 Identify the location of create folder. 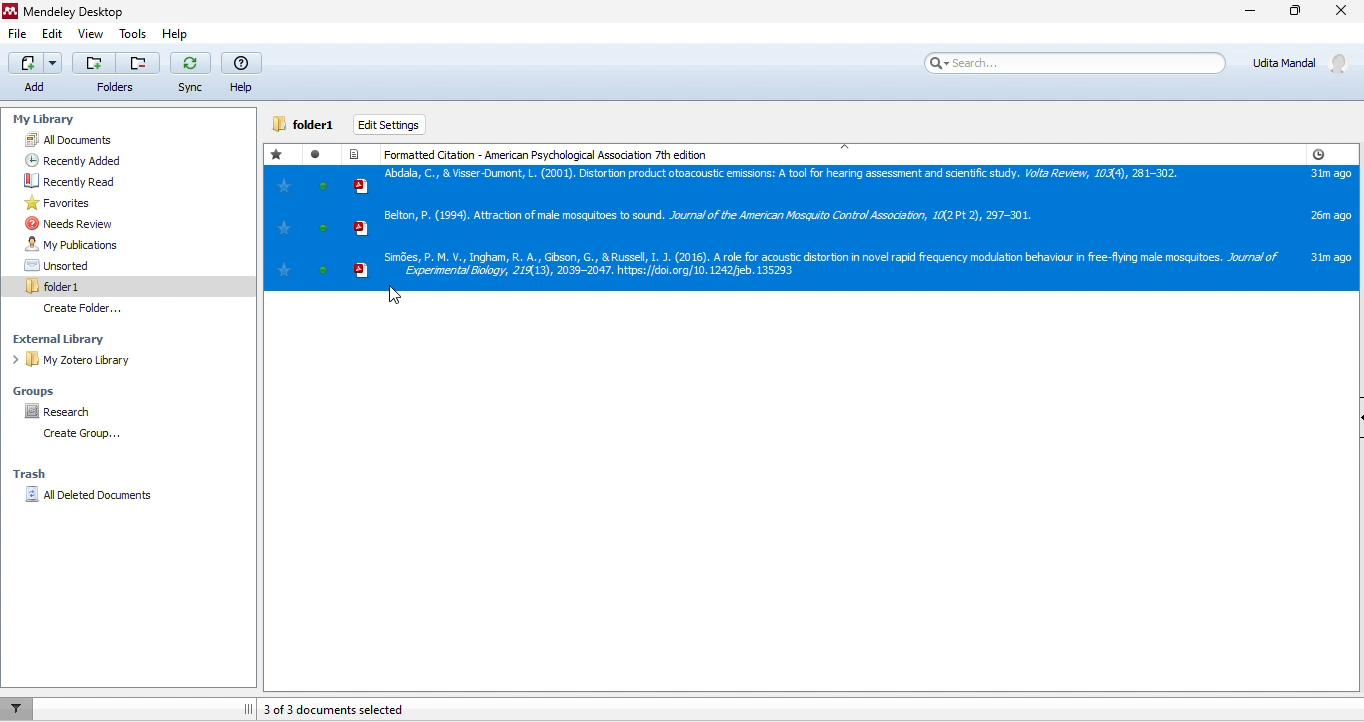
(98, 308).